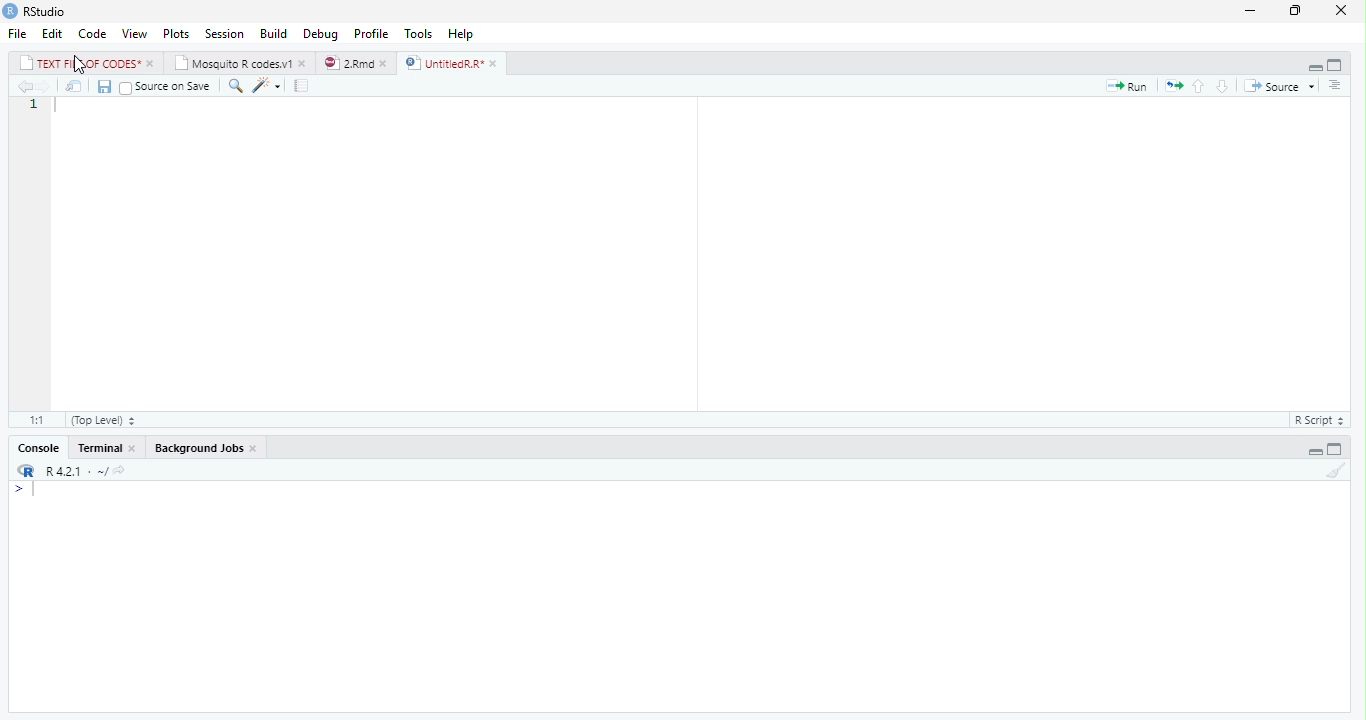  Describe the element at coordinates (1252, 10) in the screenshot. I see `Minimize` at that location.